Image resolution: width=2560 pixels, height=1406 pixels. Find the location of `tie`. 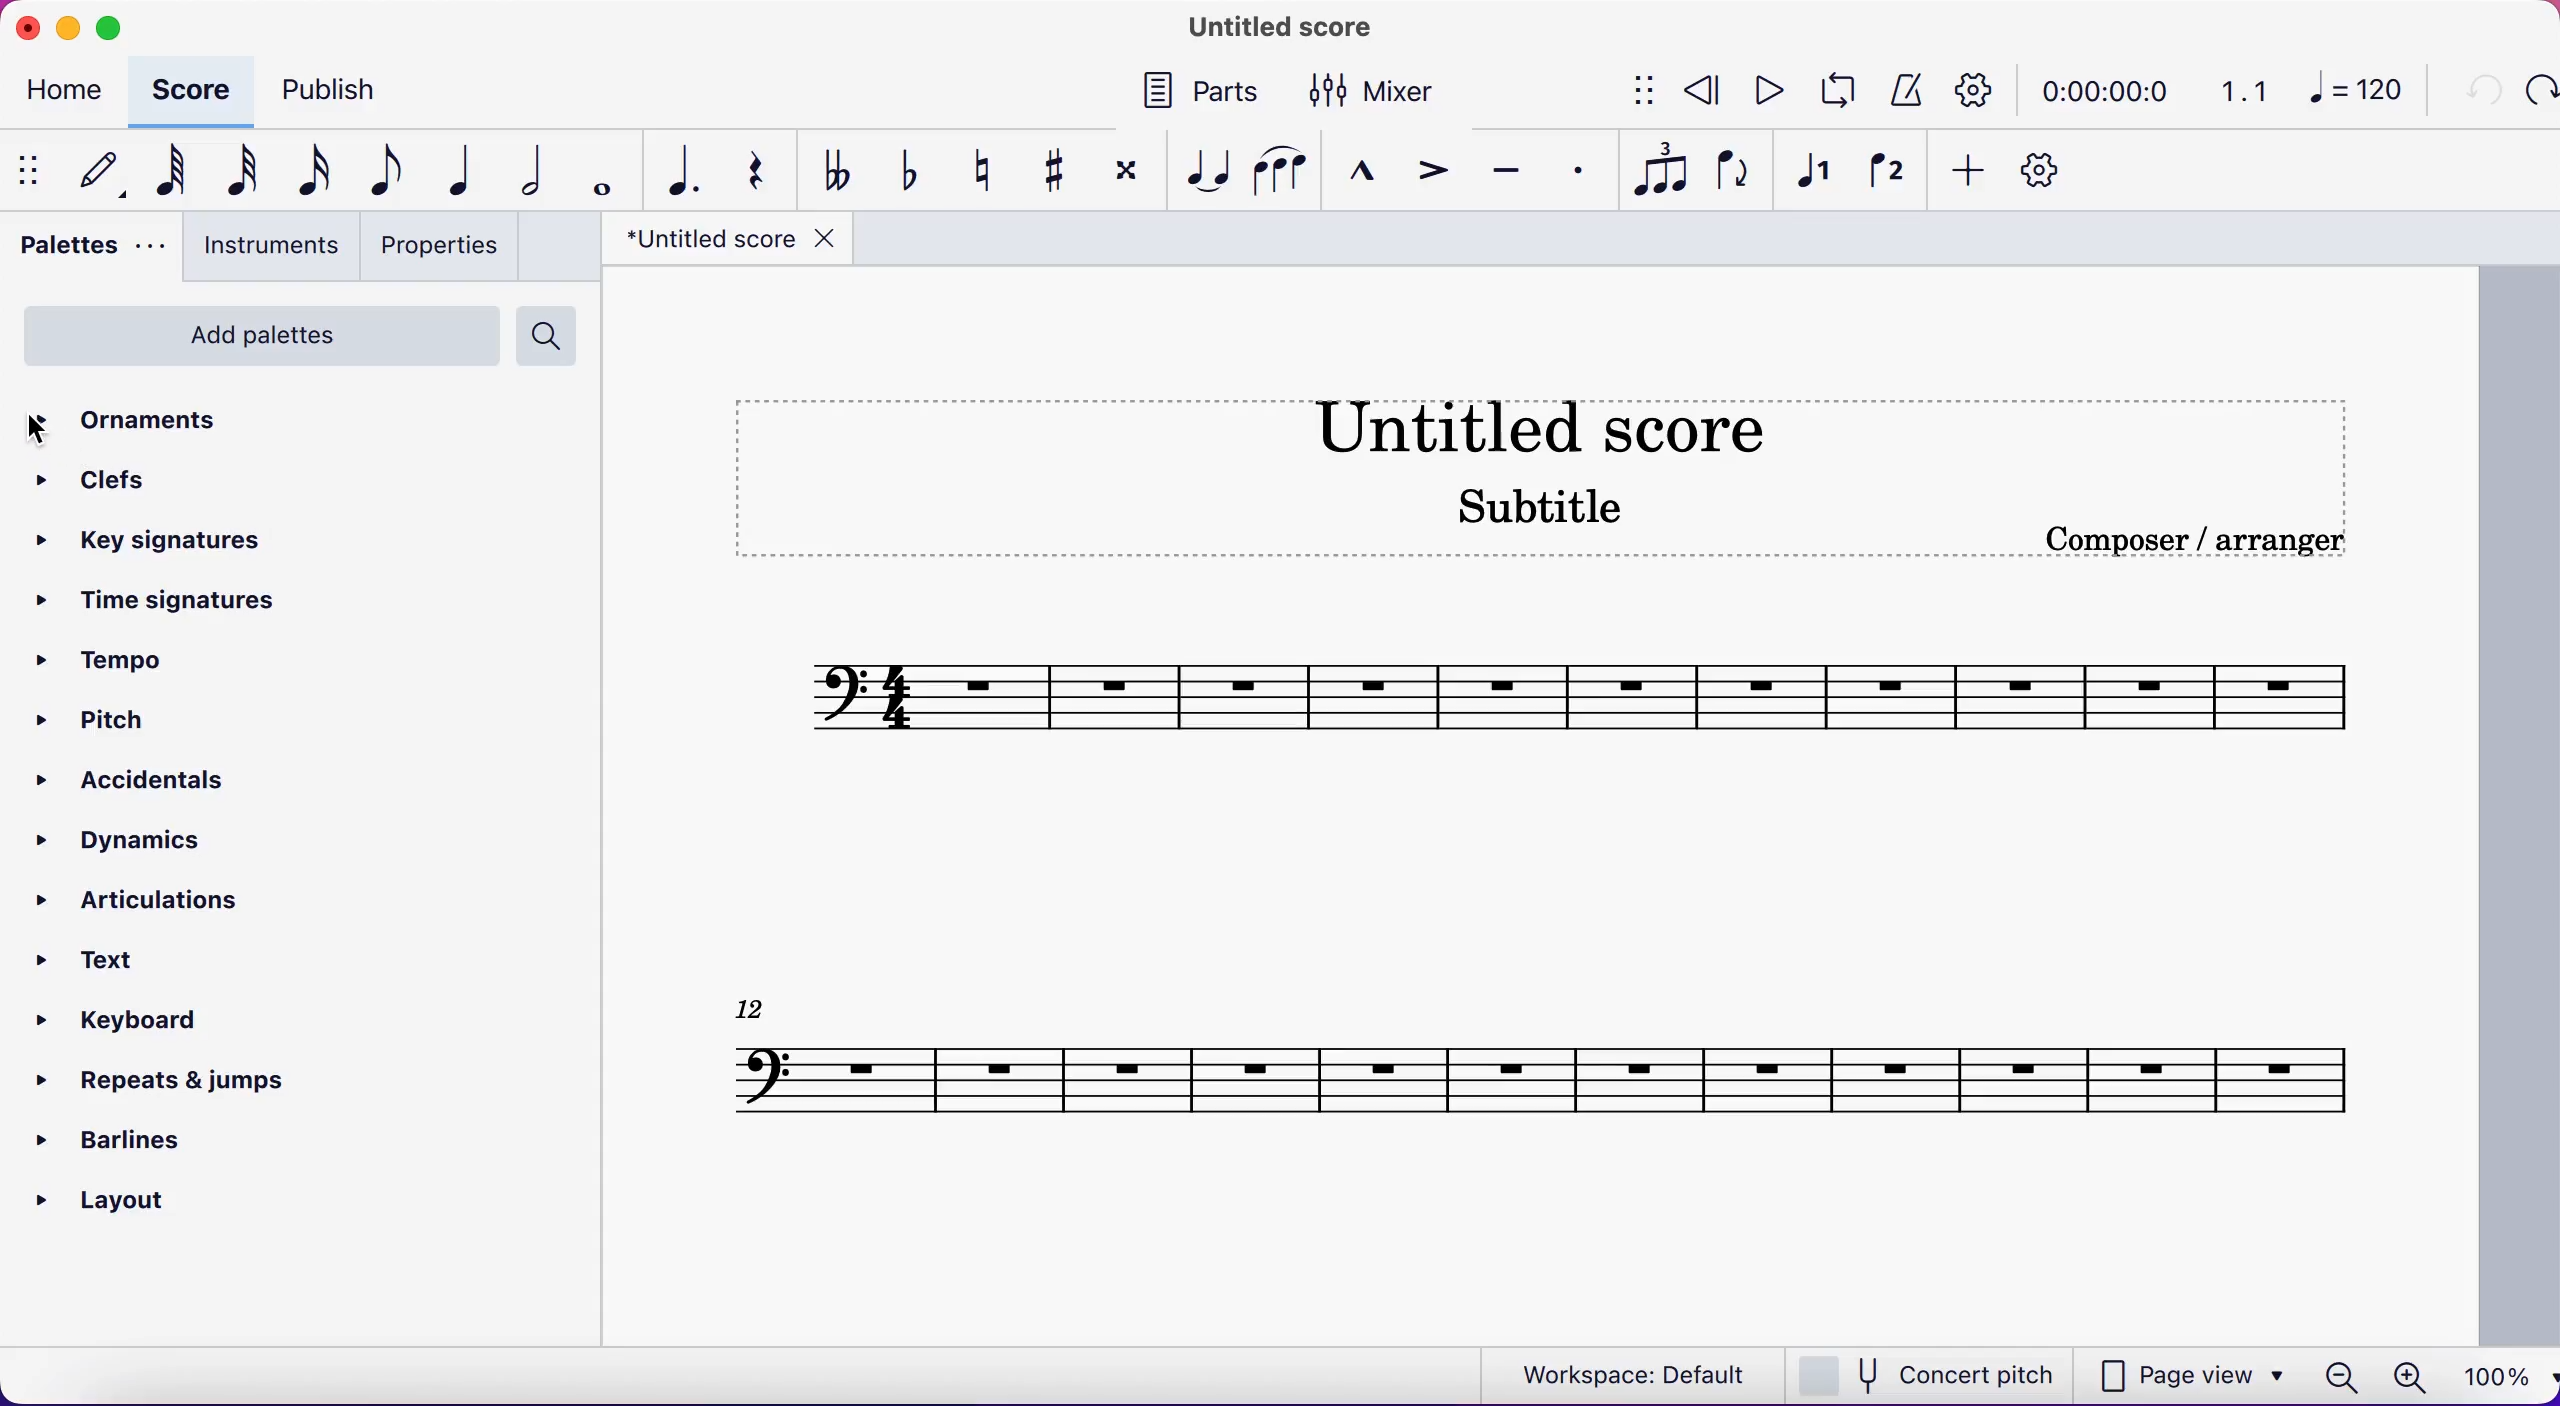

tie is located at coordinates (1206, 170).